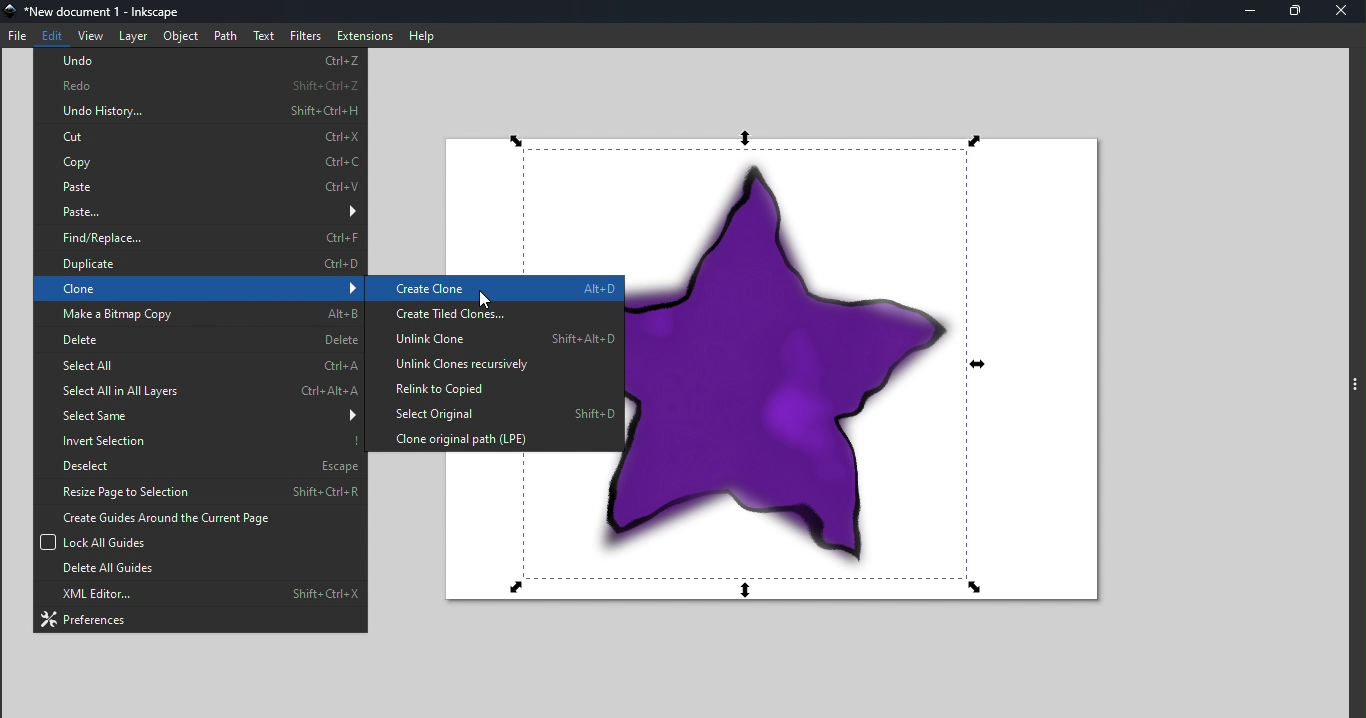  What do you see at coordinates (91, 34) in the screenshot?
I see `View` at bounding box center [91, 34].